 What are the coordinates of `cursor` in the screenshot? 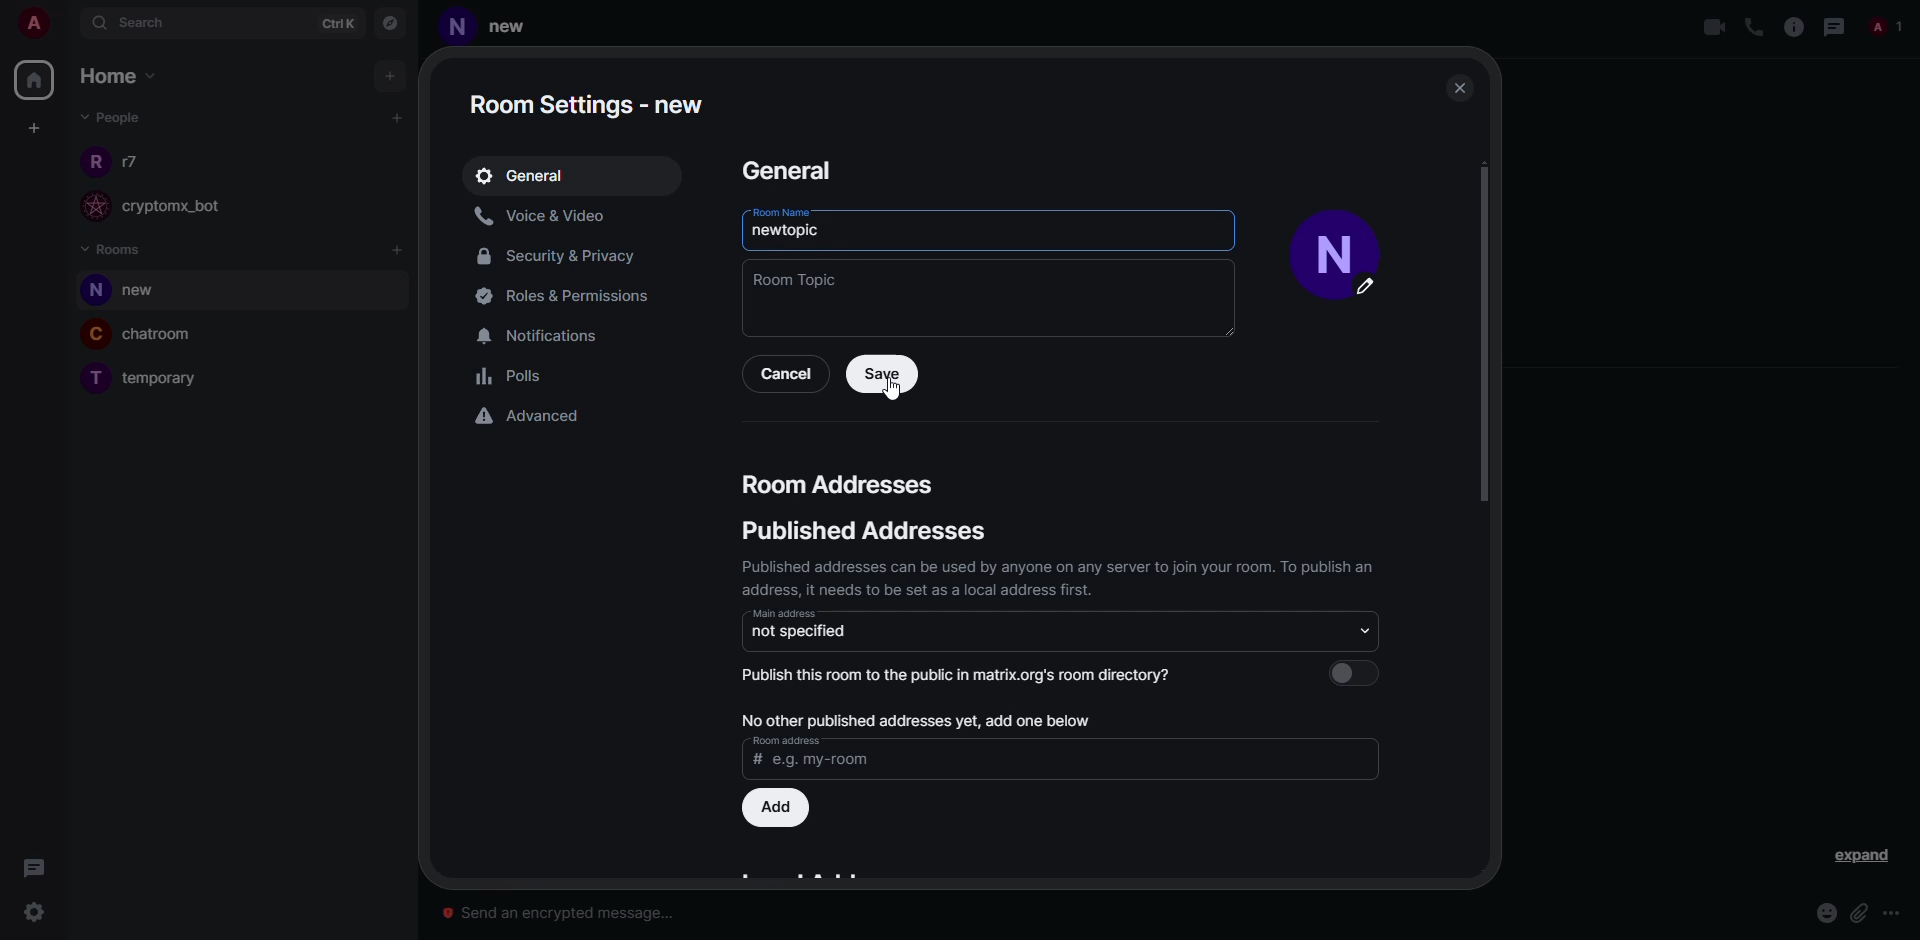 It's located at (892, 390).